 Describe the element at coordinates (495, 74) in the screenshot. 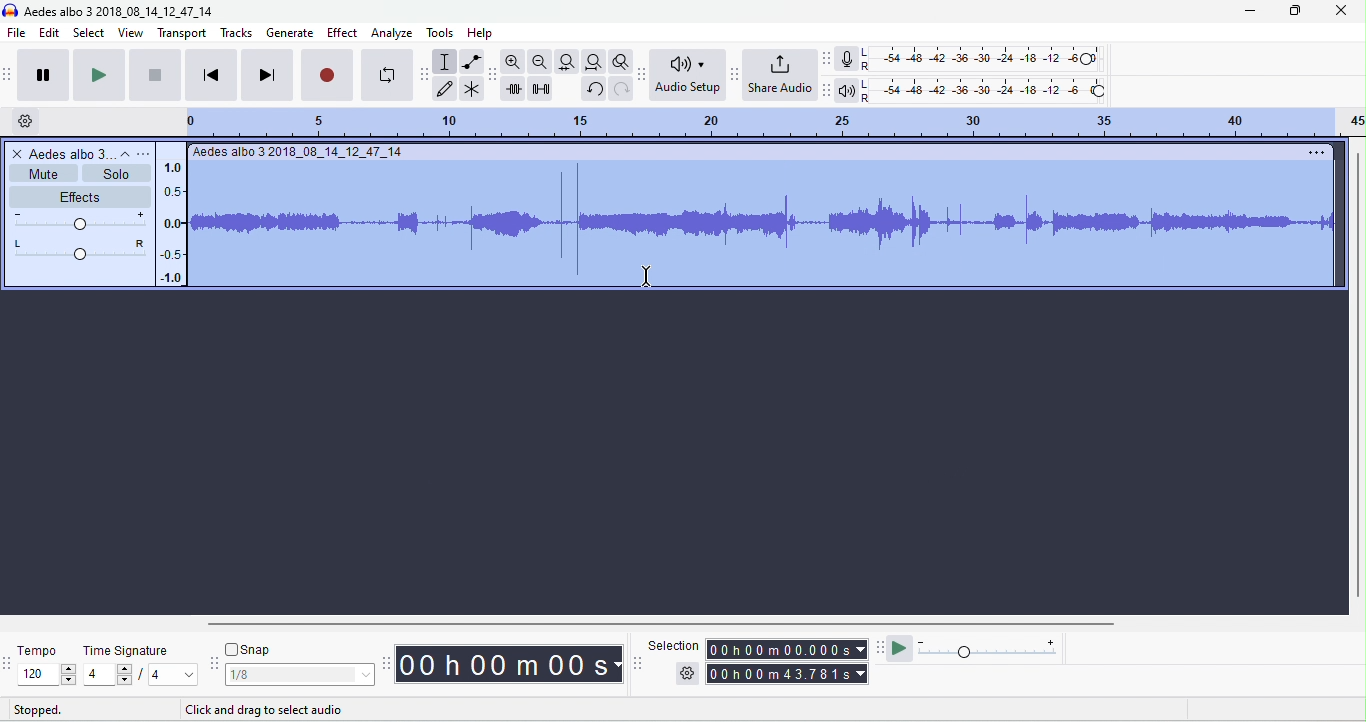

I see `audacity edit toolbar` at that location.